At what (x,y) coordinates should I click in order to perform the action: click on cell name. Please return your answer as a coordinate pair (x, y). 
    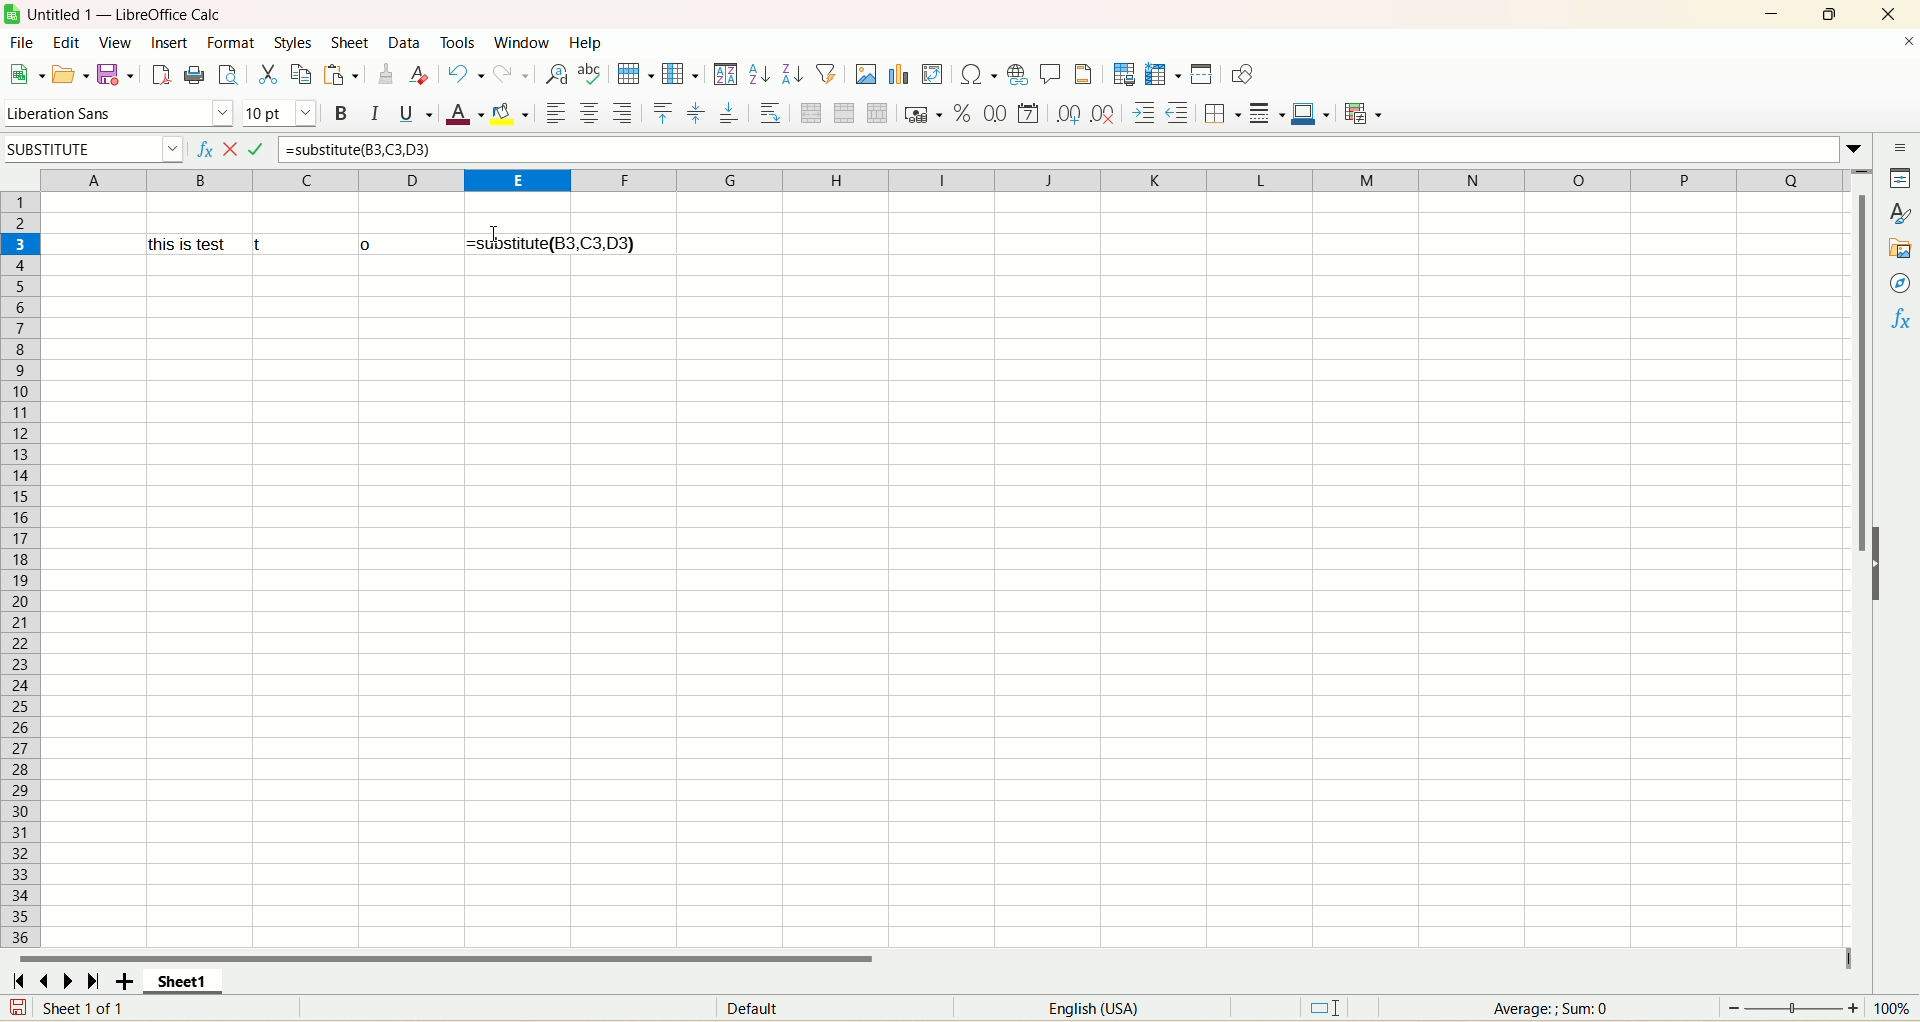
    Looking at the image, I should click on (94, 150).